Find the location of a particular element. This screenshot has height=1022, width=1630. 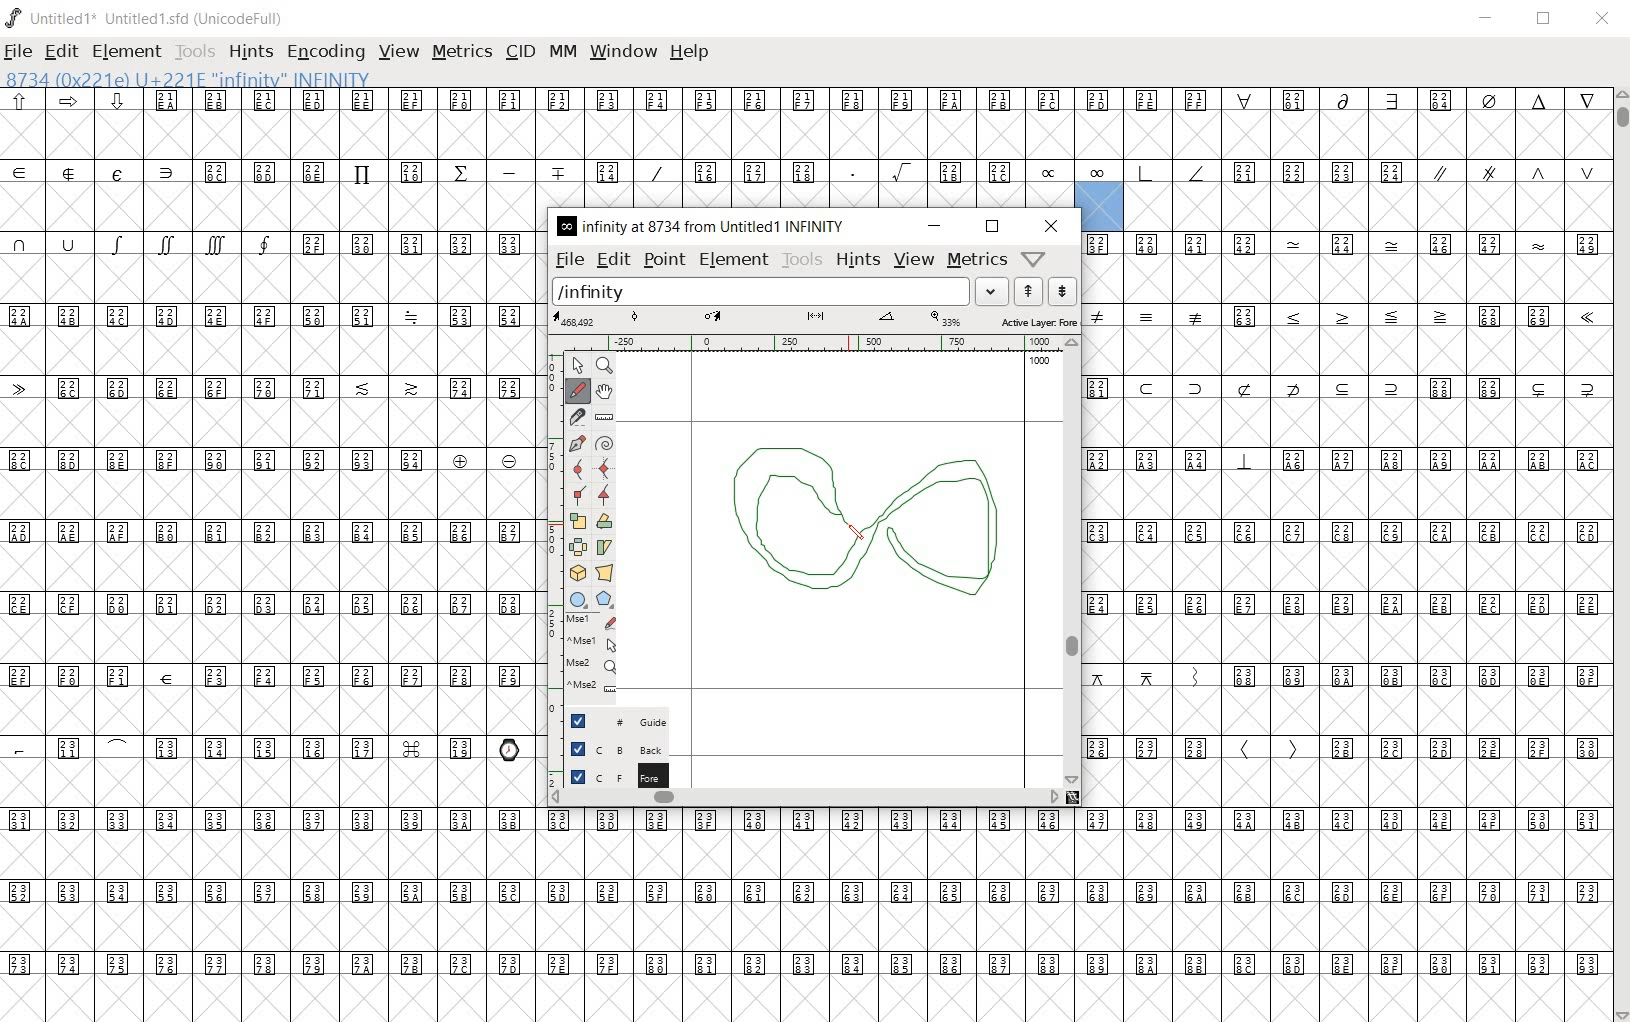

Unicode code points is located at coordinates (1292, 675).